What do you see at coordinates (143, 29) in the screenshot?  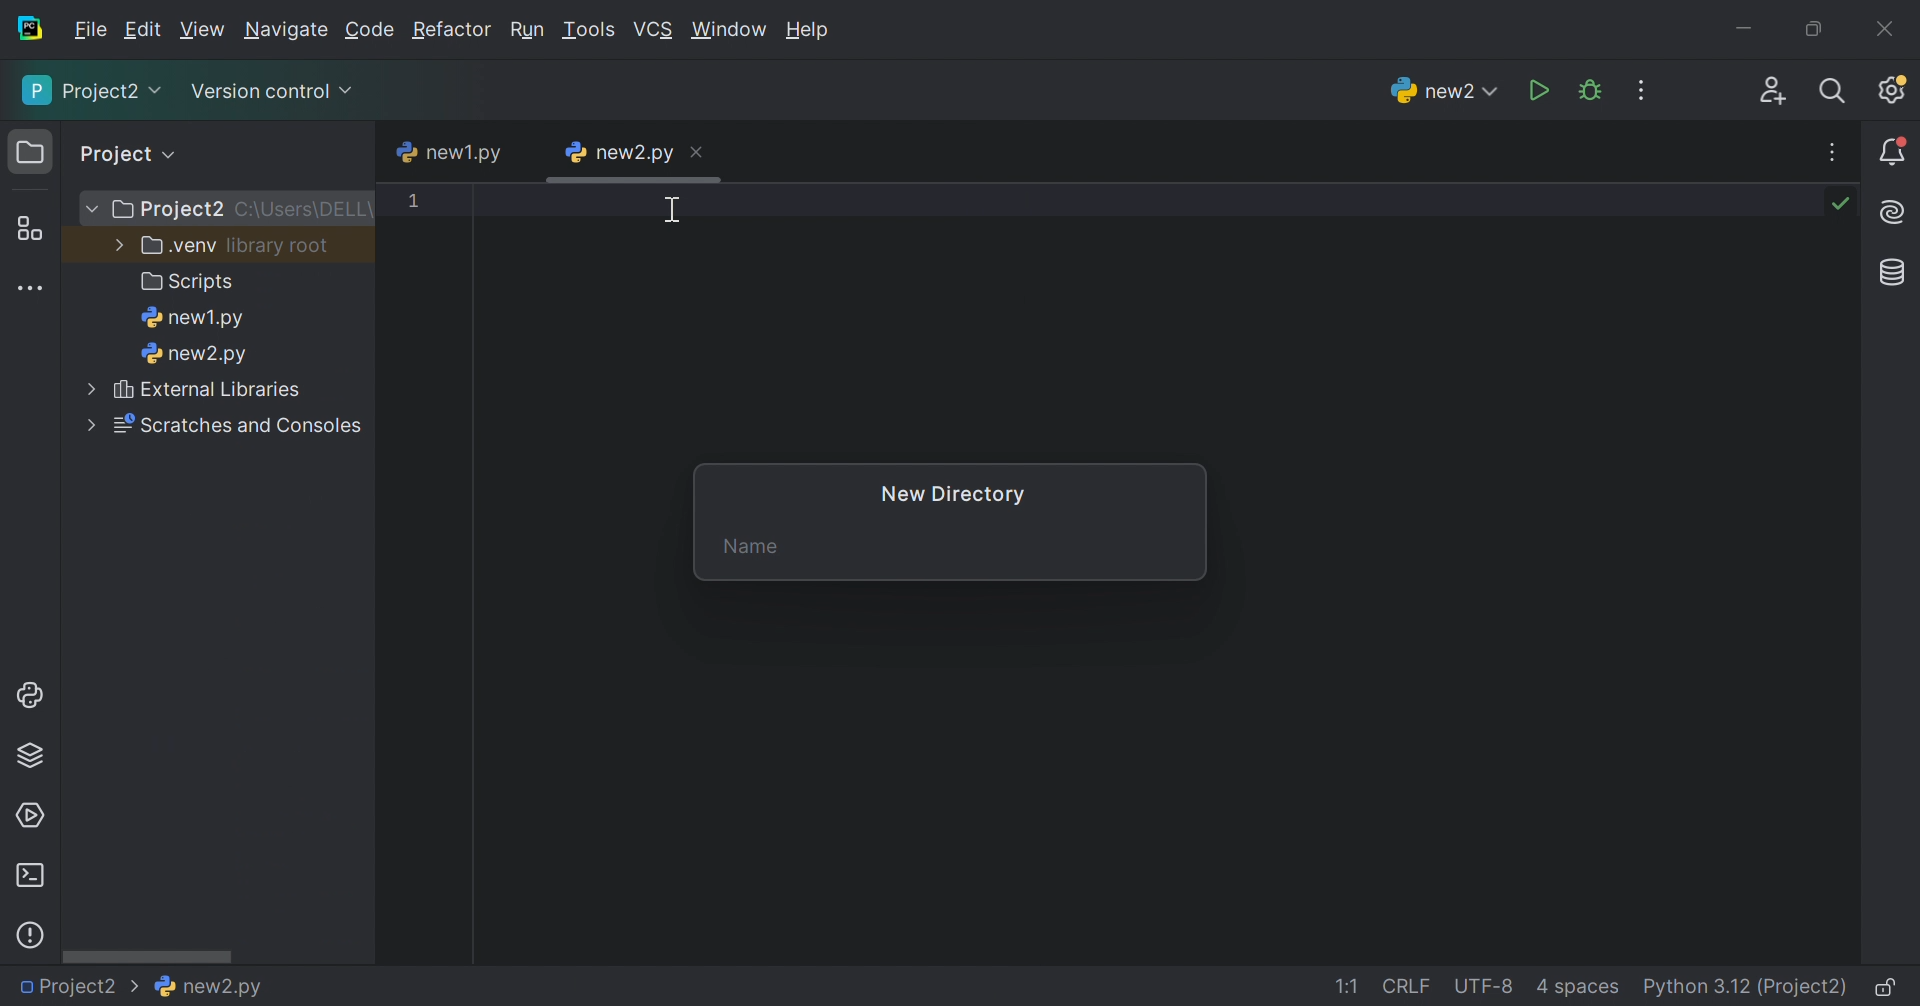 I see `Edit` at bounding box center [143, 29].